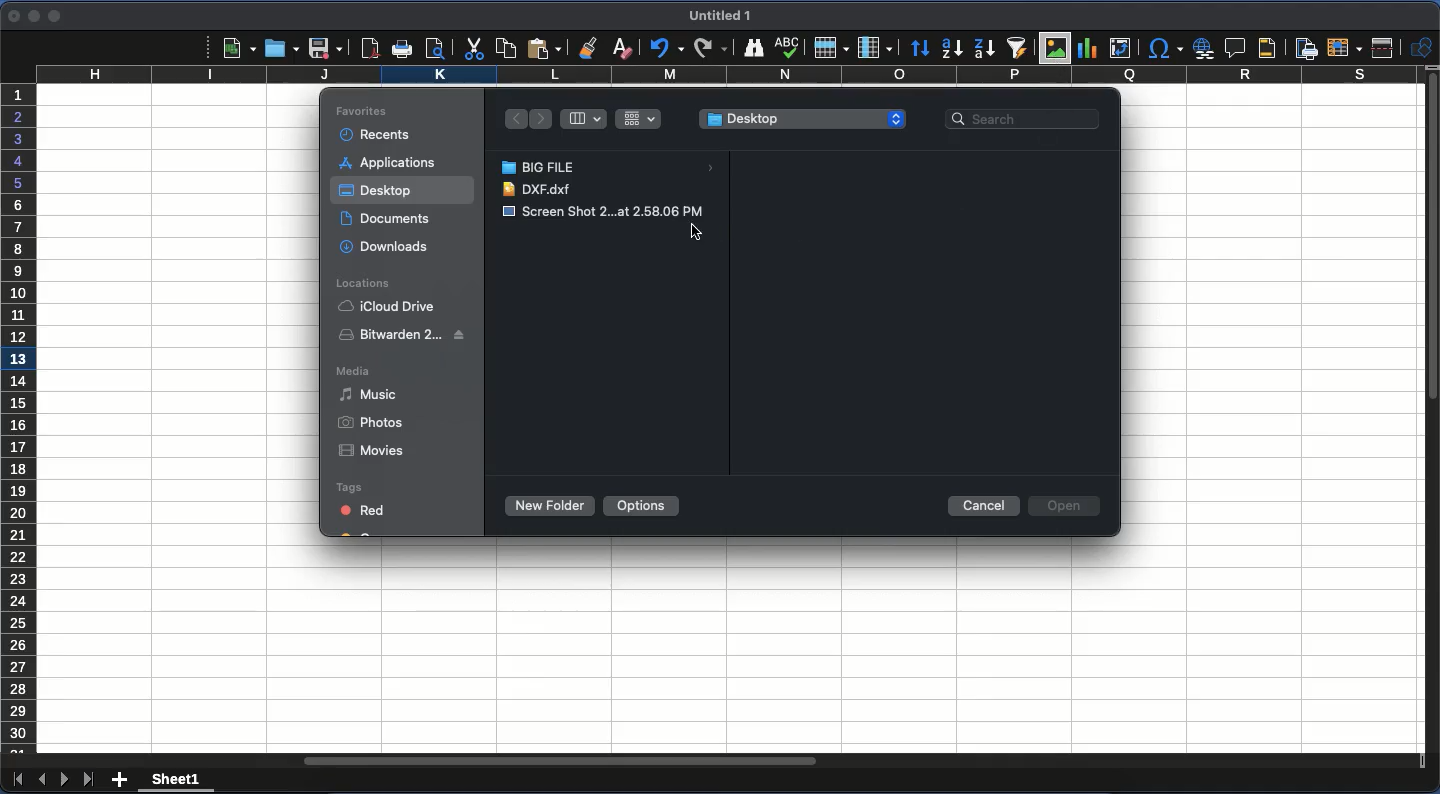  I want to click on tags, so click(349, 488).